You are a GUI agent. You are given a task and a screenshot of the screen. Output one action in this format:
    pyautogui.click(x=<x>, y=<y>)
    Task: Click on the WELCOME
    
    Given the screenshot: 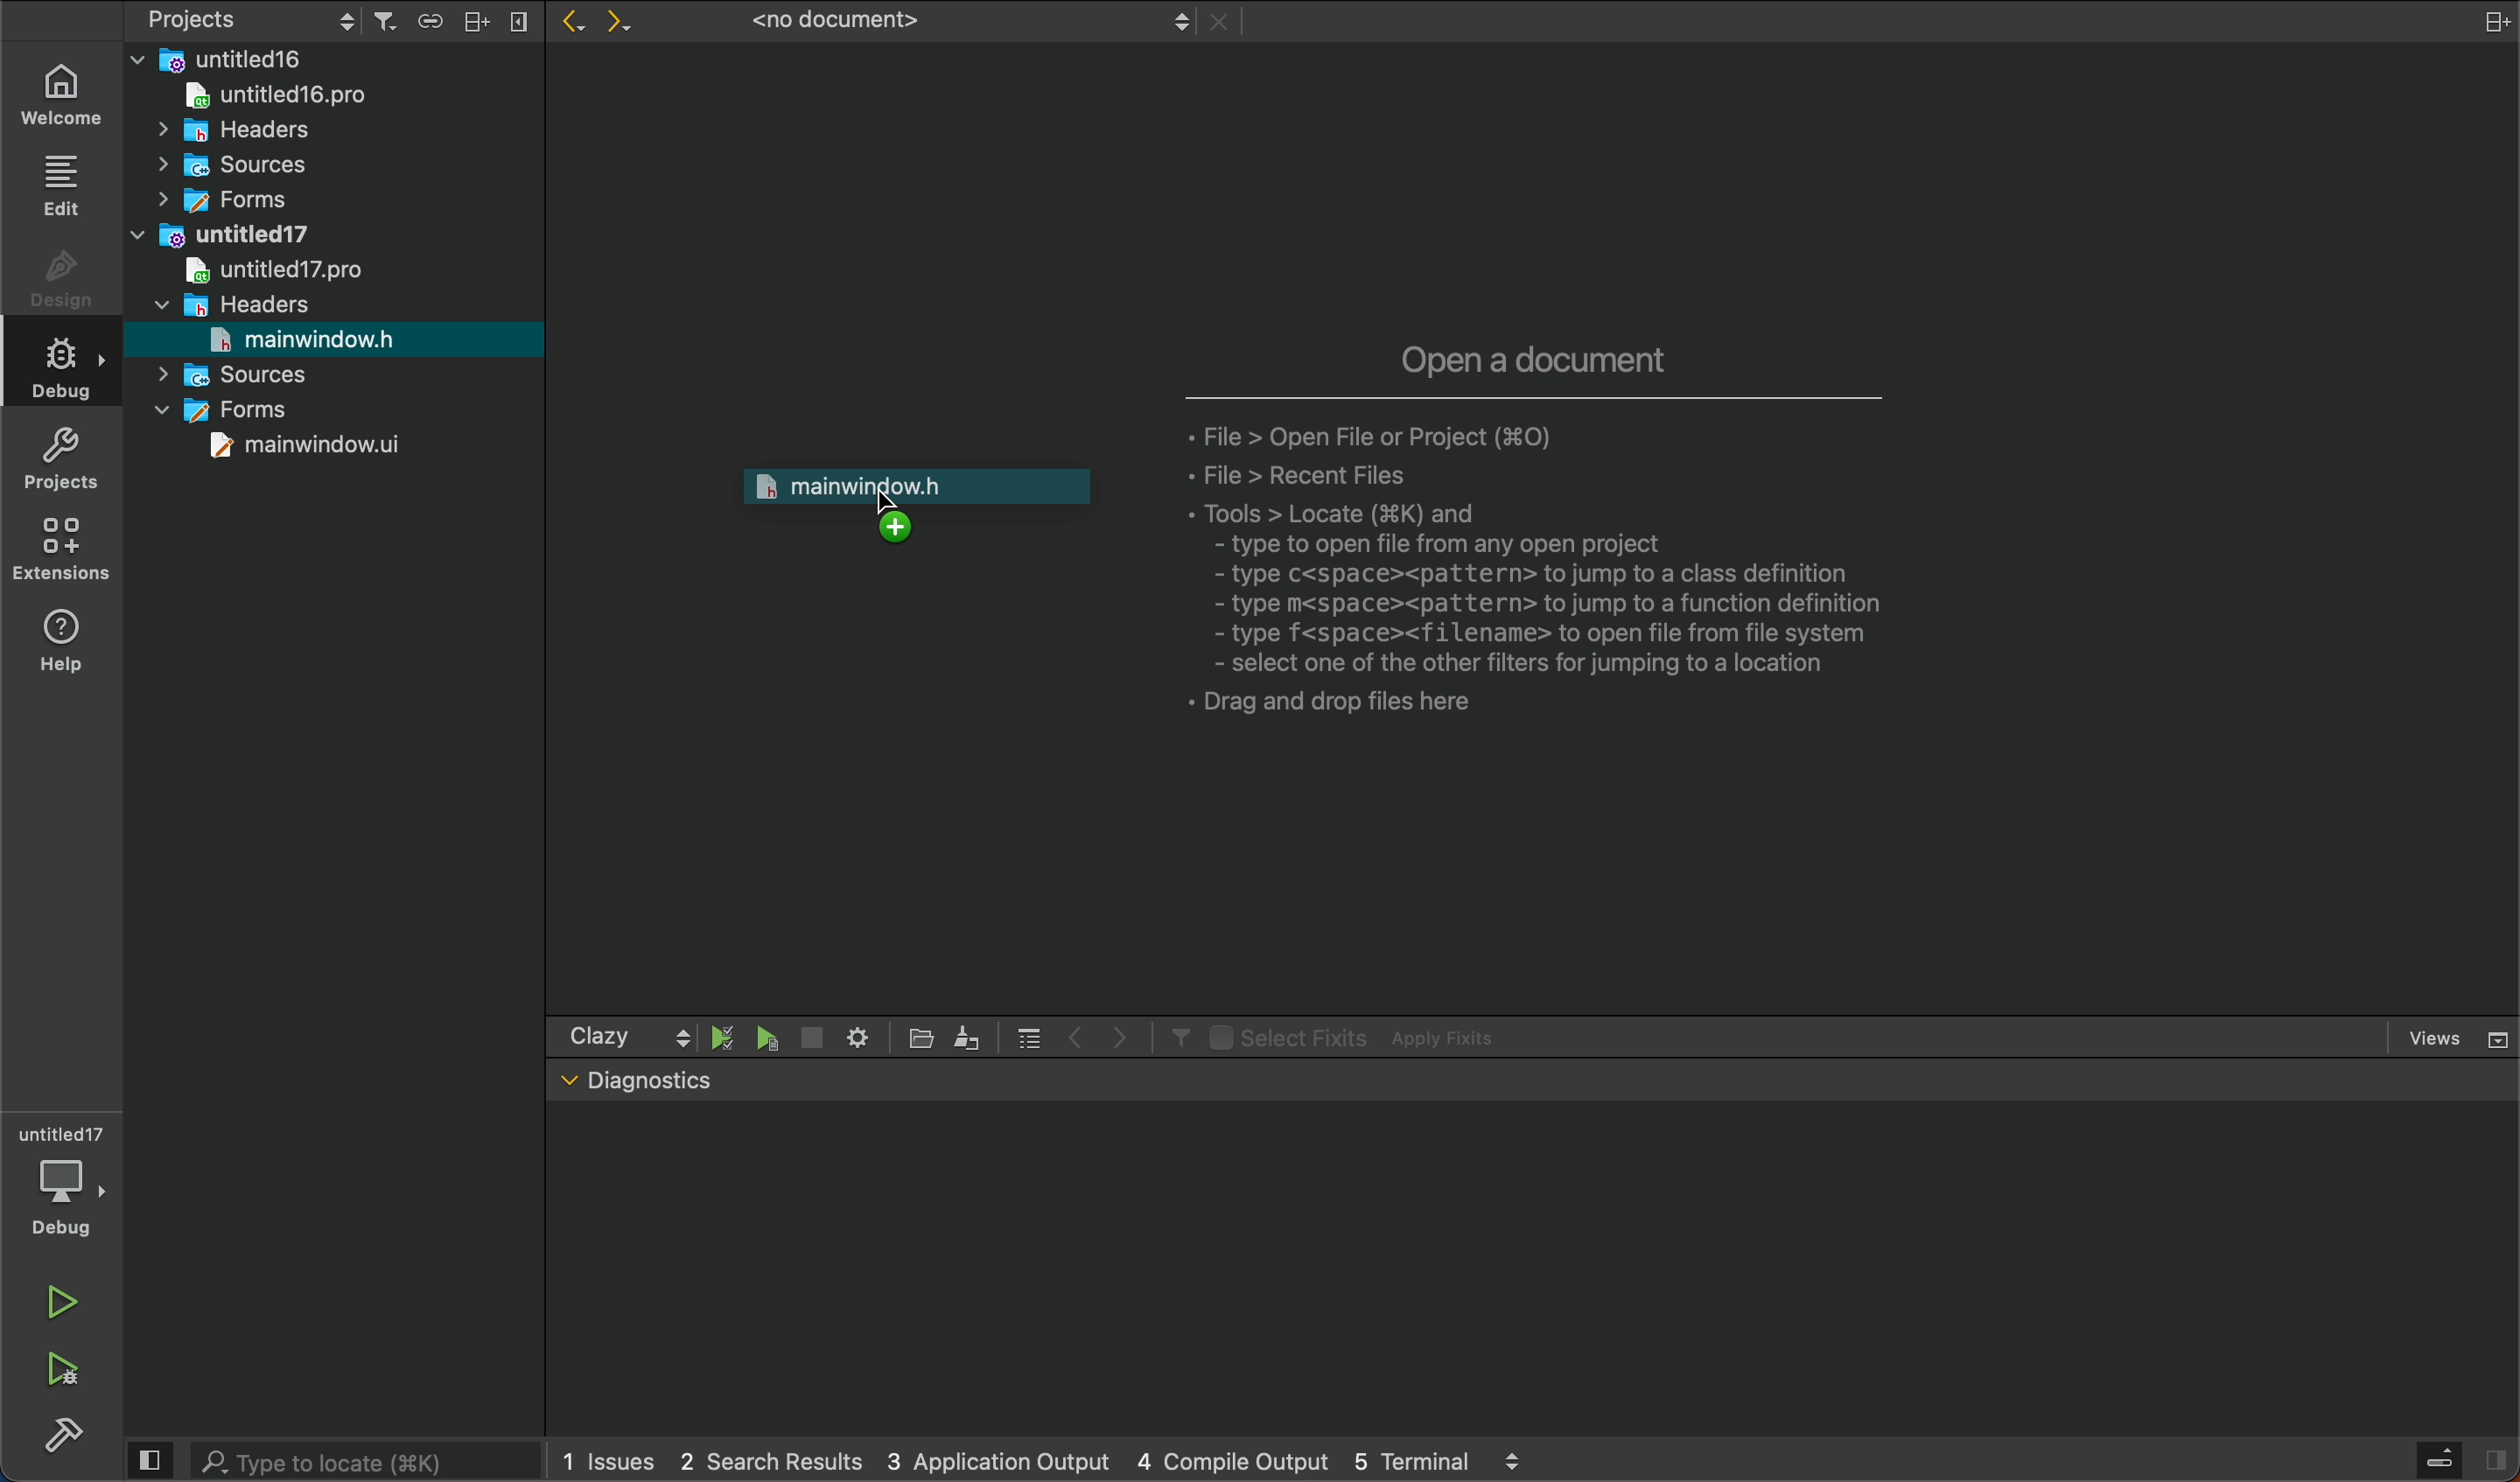 What is the action you would take?
    pyautogui.click(x=67, y=93)
    